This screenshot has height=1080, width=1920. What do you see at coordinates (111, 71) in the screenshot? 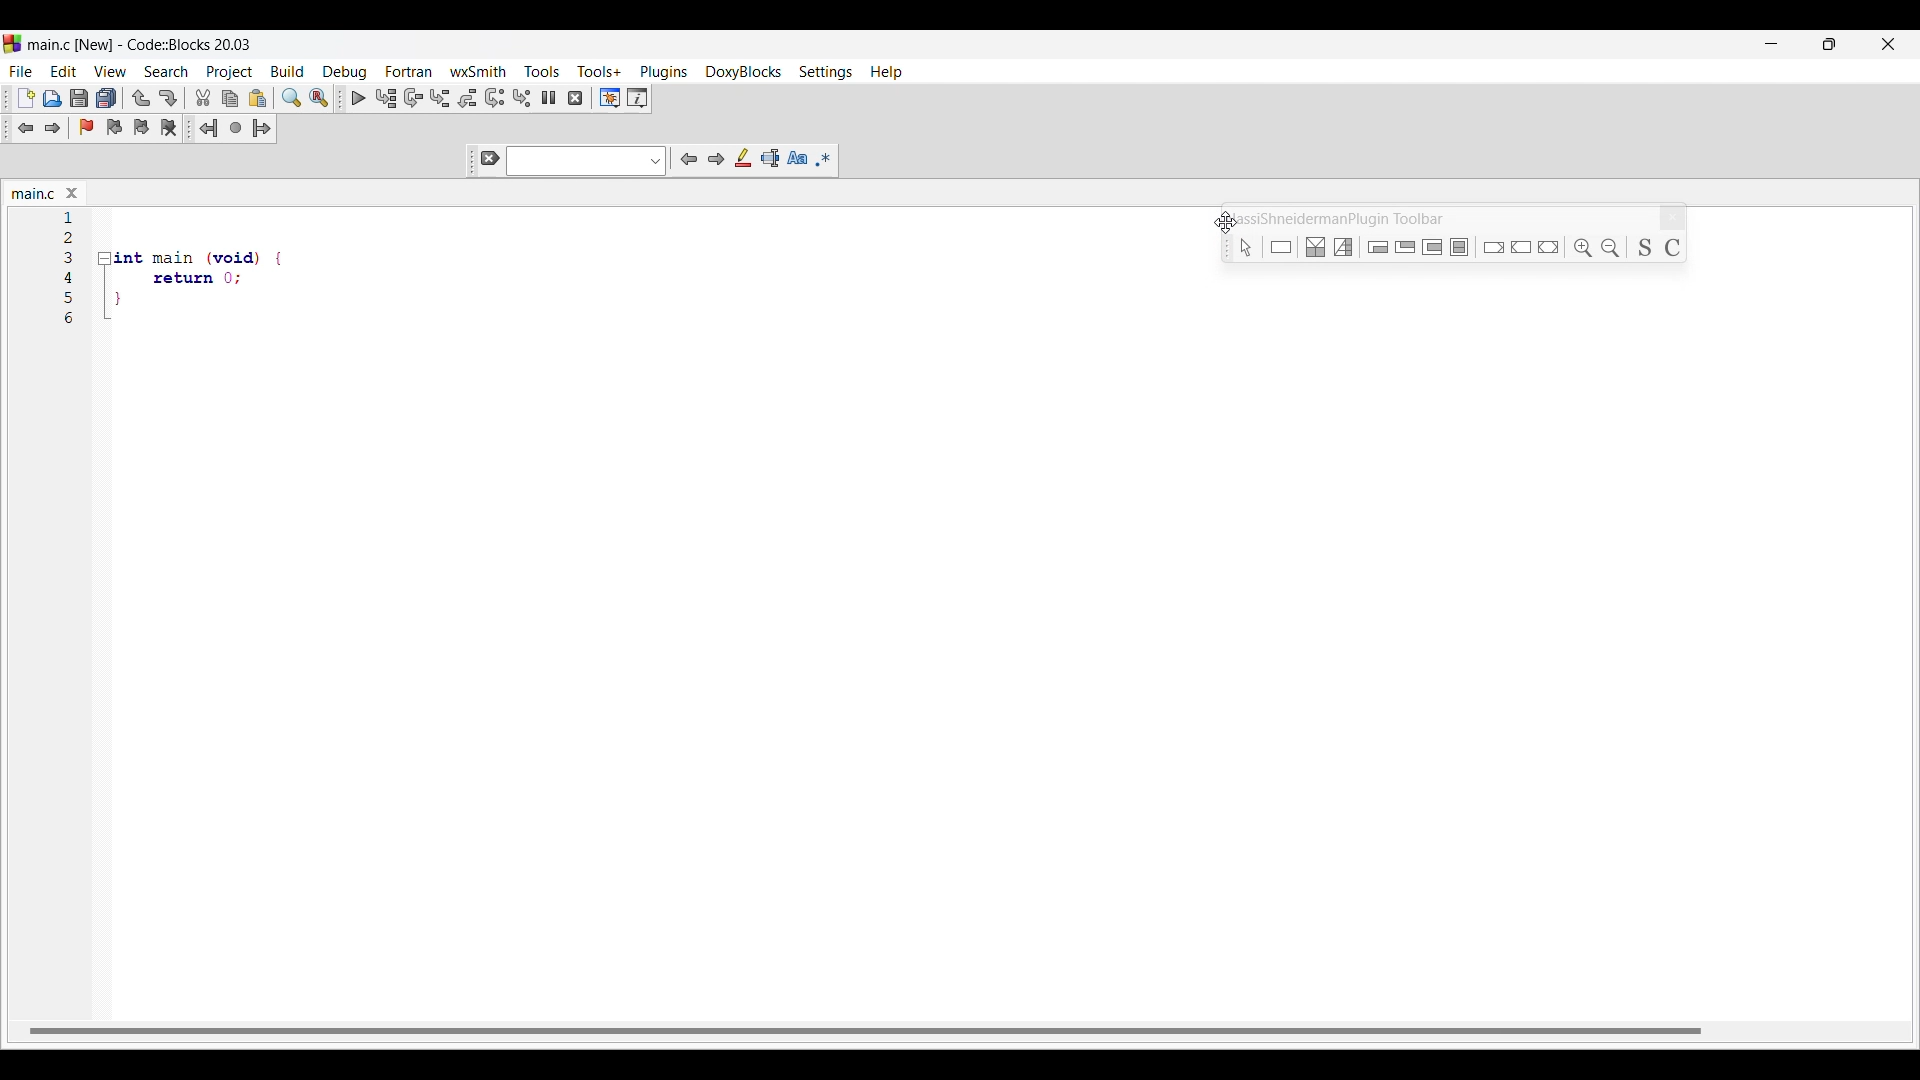
I see `View menu` at bounding box center [111, 71].